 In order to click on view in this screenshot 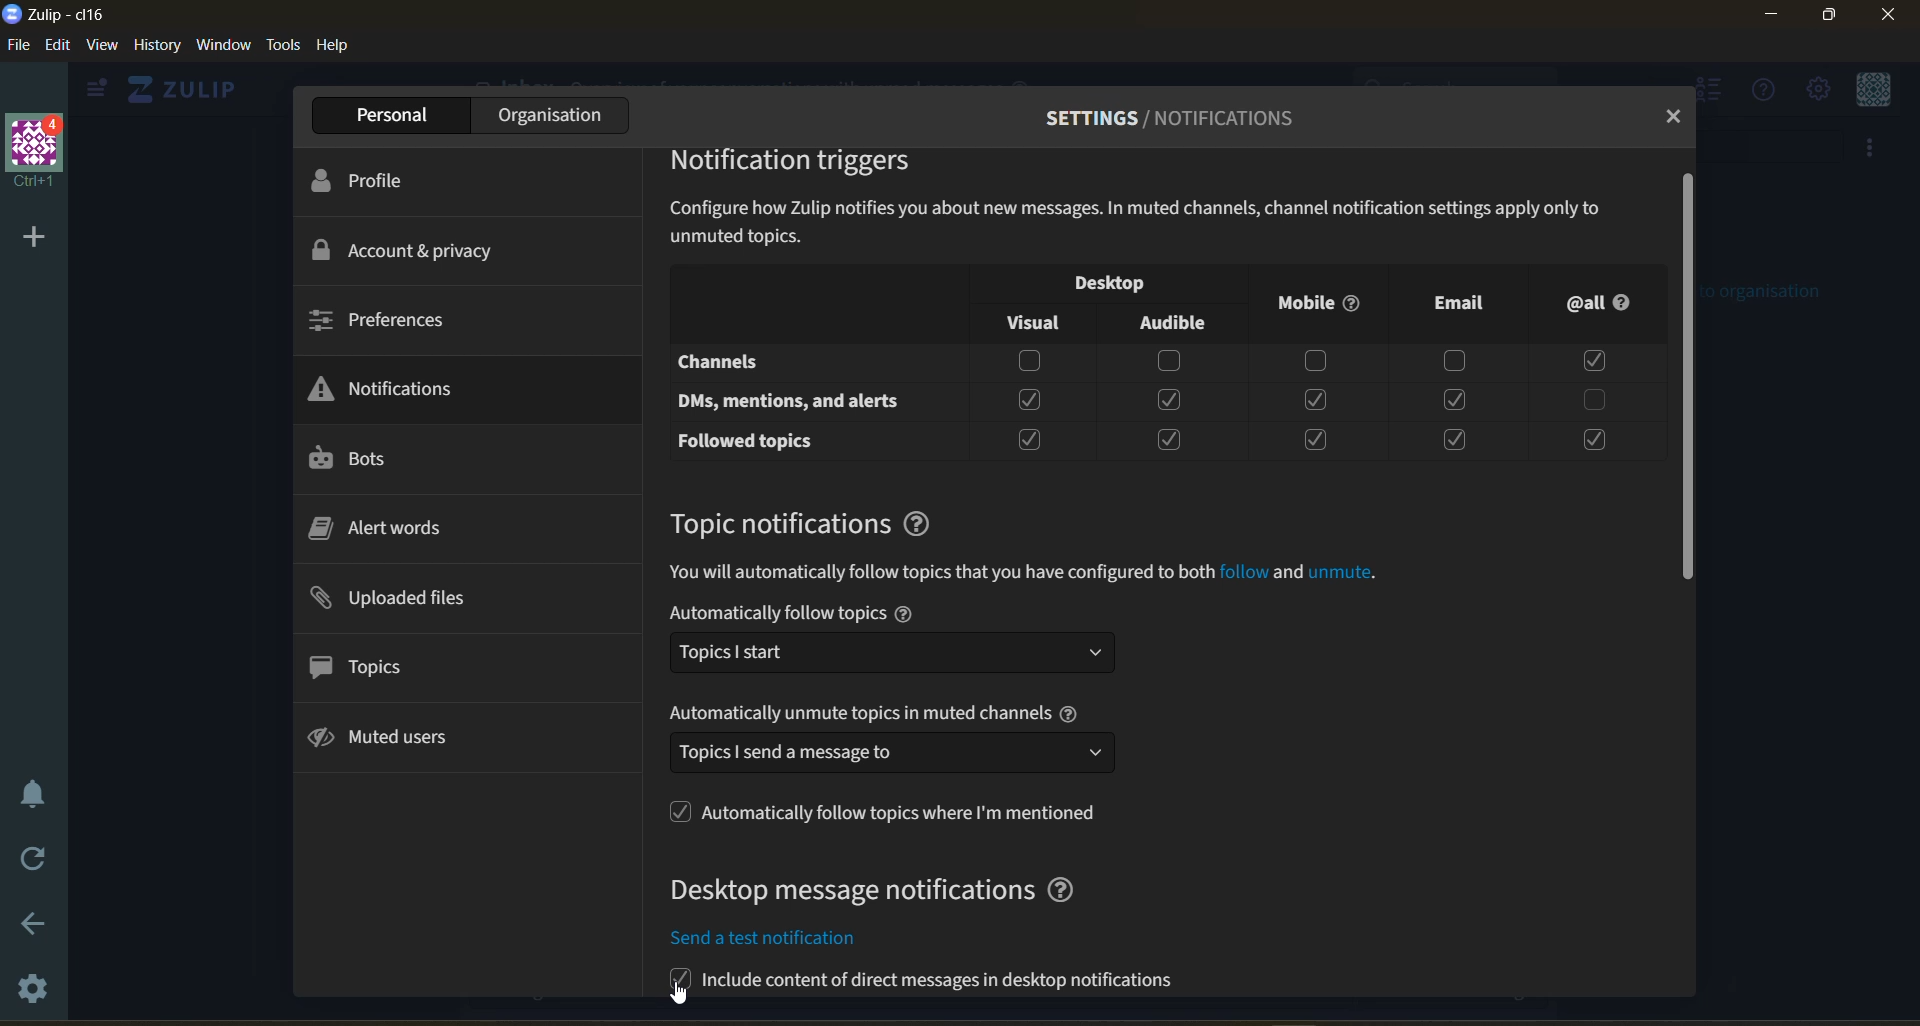, I will do `click(106, 47)`.